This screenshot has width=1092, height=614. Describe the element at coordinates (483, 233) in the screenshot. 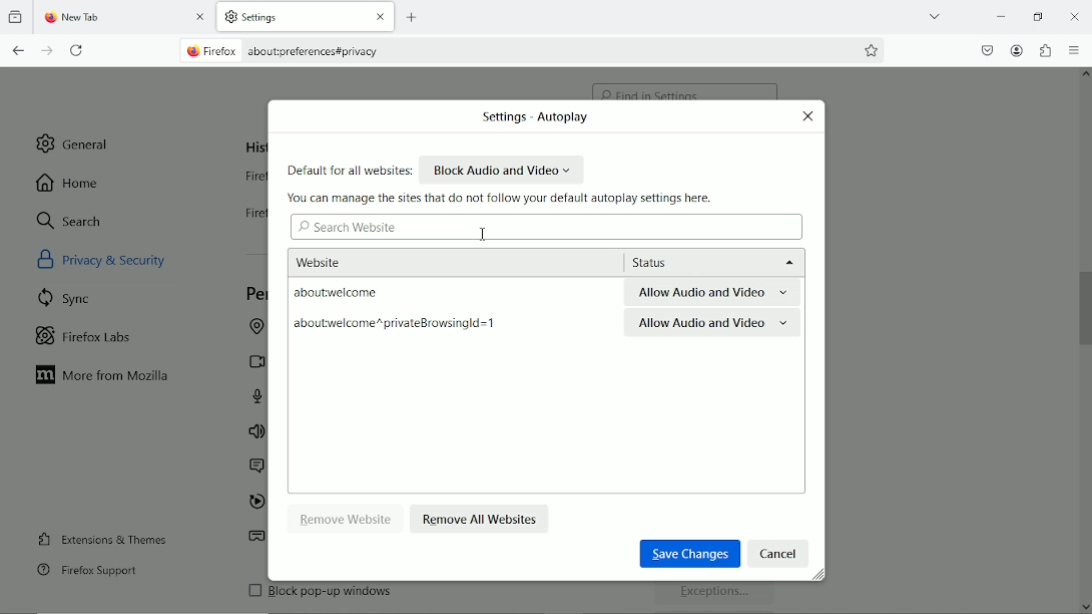

I see `cursor` at that location.